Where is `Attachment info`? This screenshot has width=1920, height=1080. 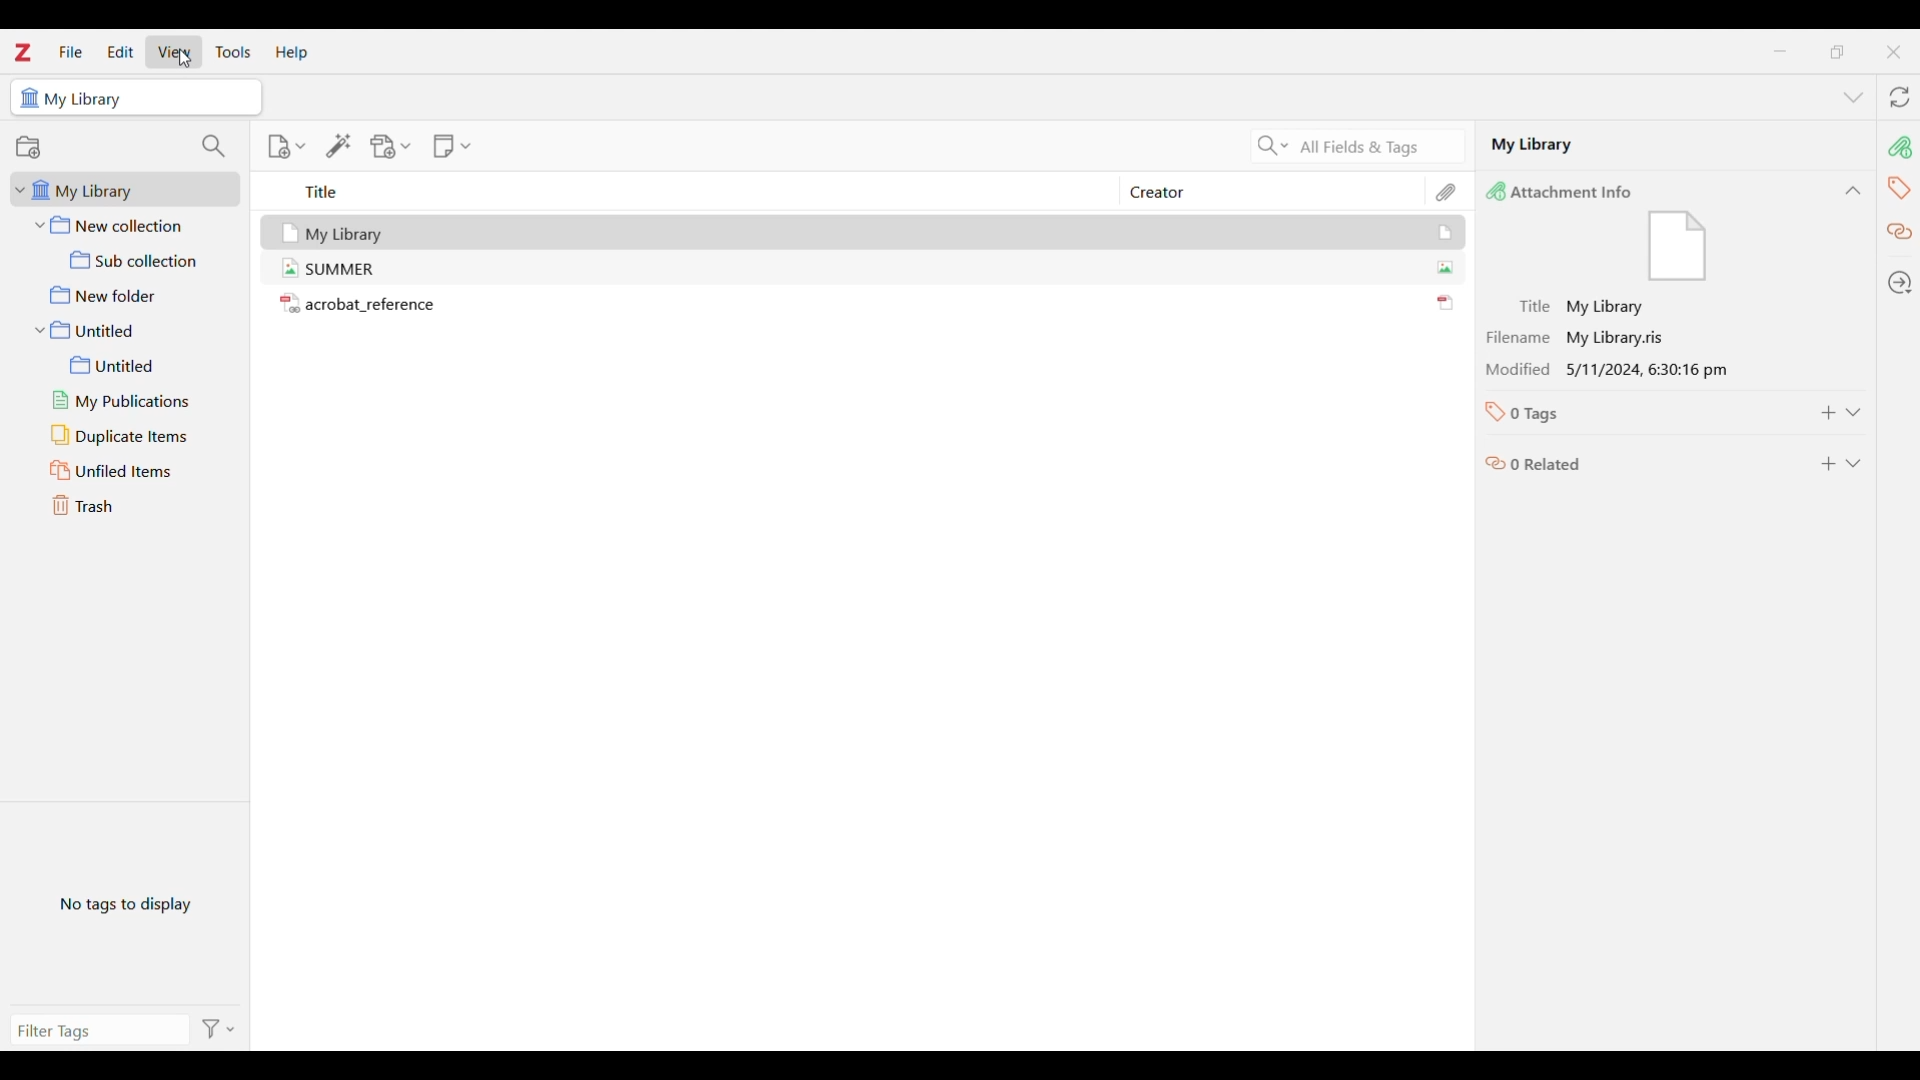
Attachment info is located at coordinates (1572, 192).